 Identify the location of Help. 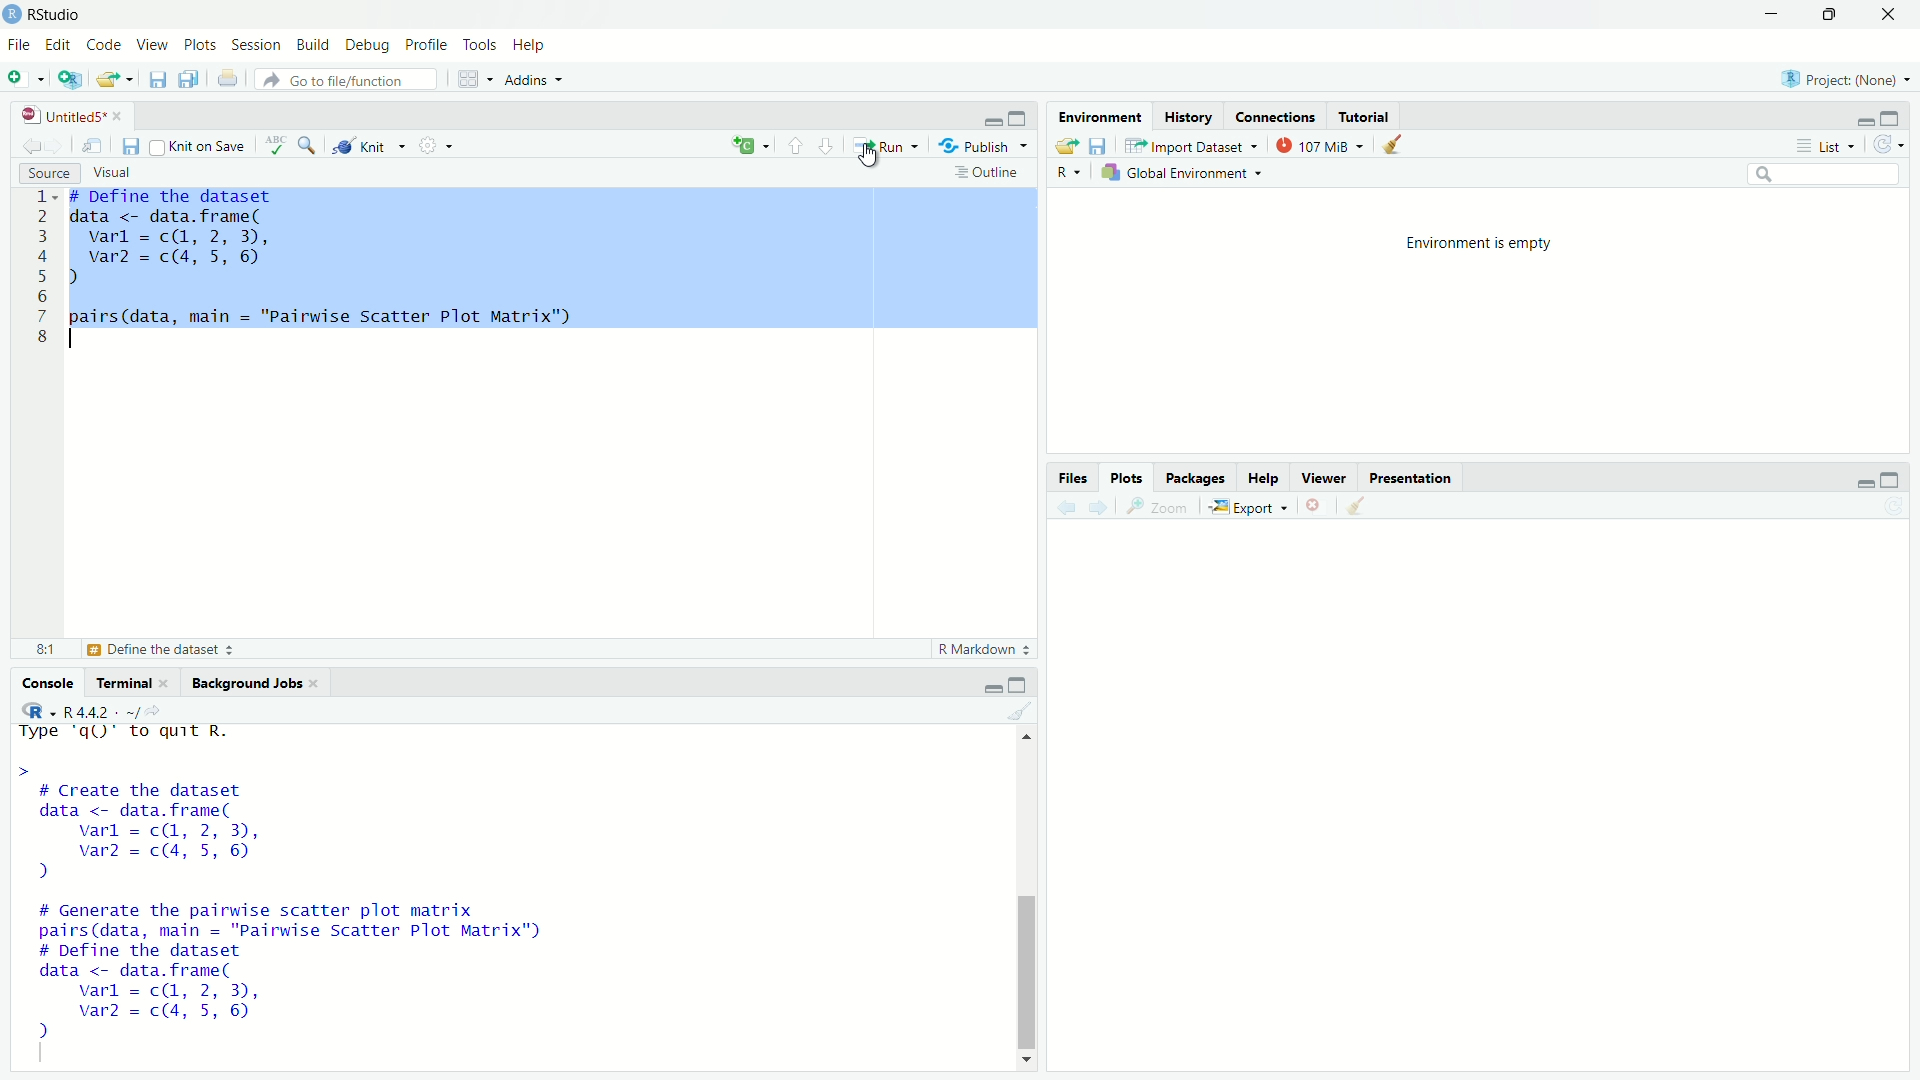
(1264, 477).